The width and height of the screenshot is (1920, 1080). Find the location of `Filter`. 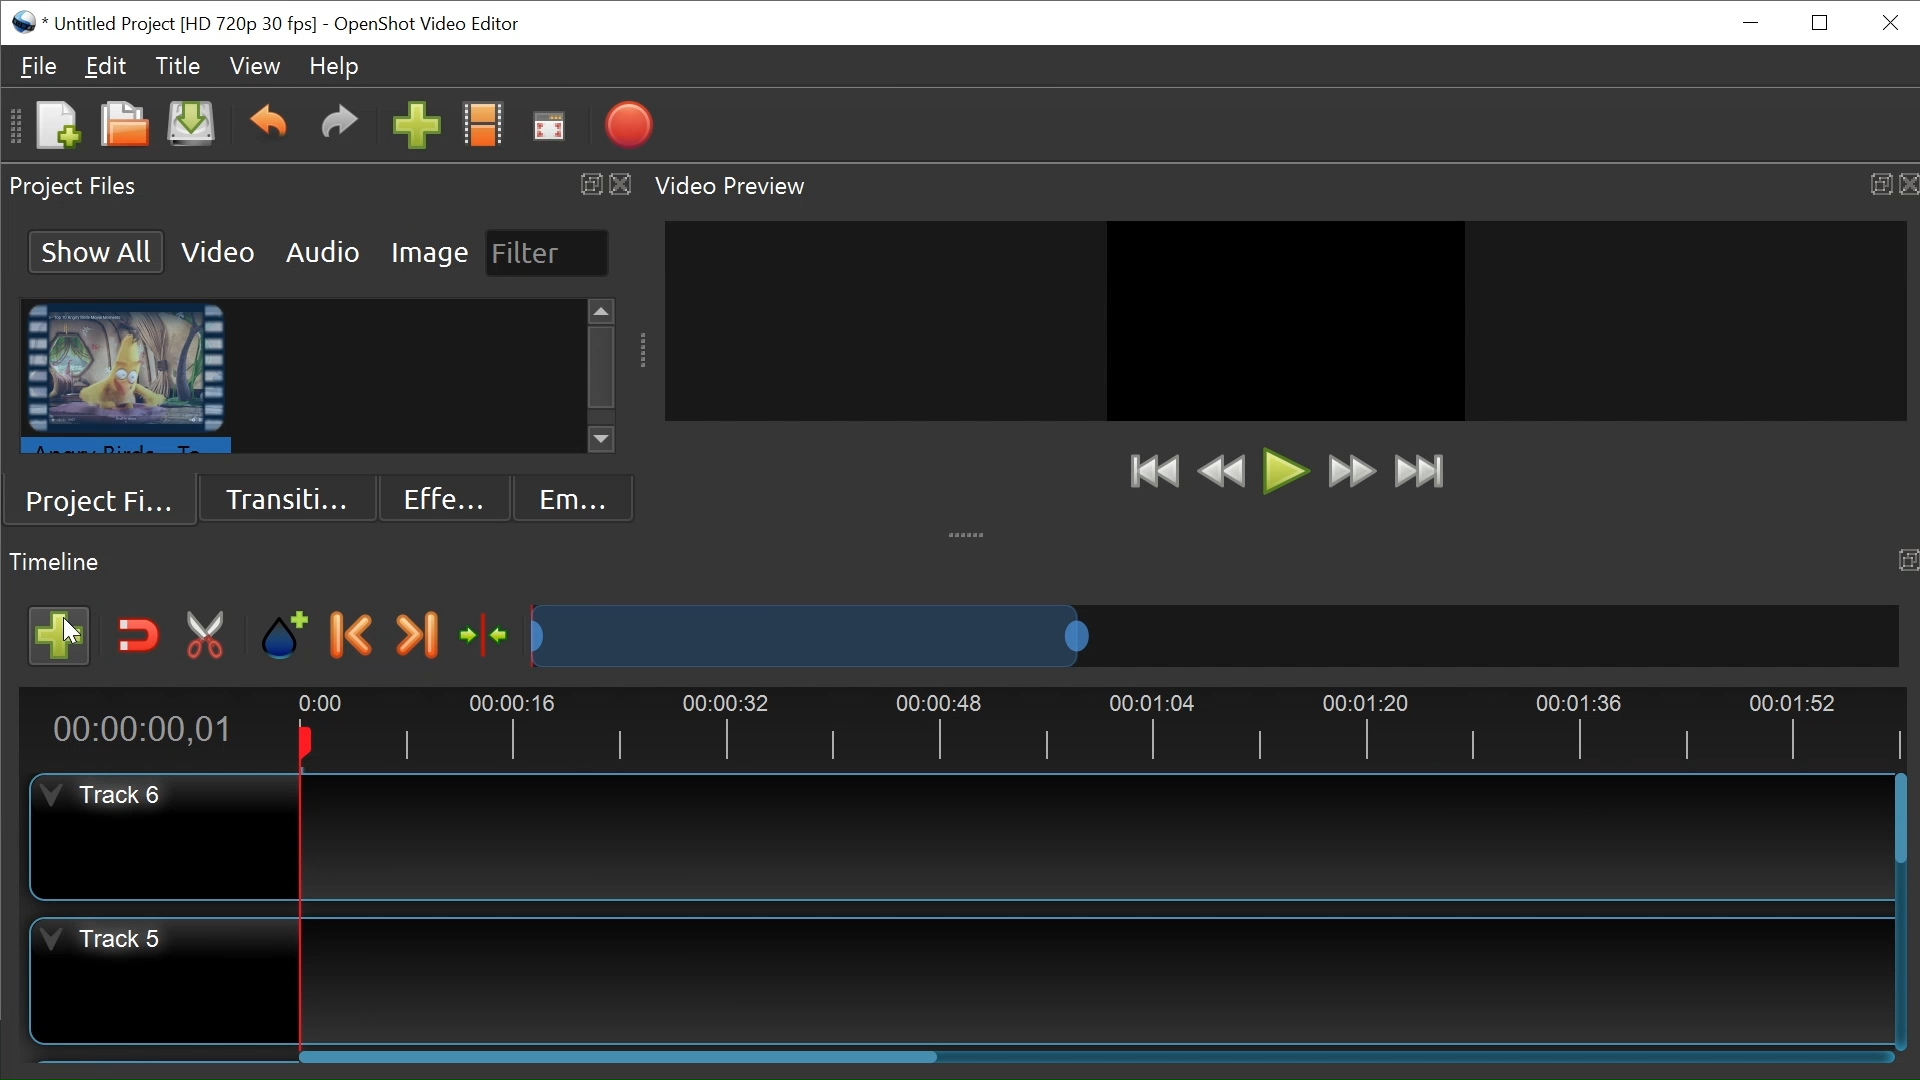

Filter is located at coordinates (548, 253).